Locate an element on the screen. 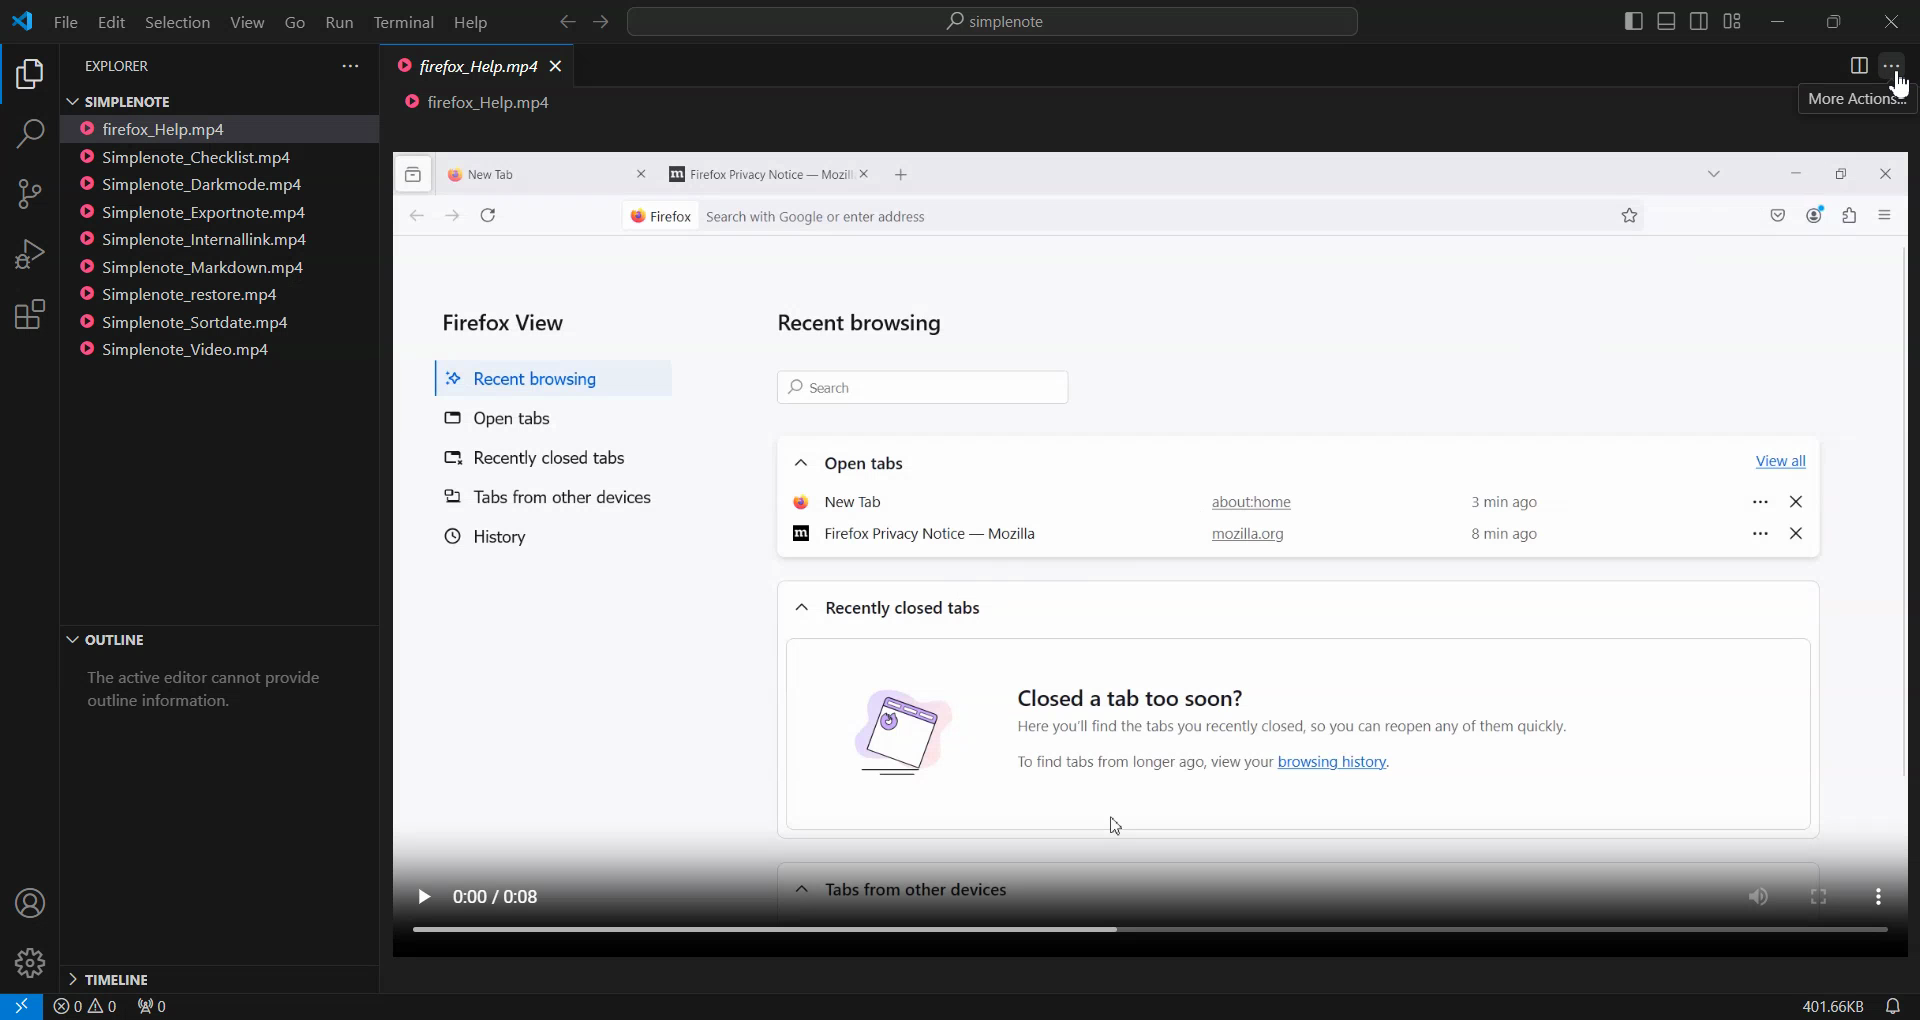 This screenshot has width=1920, height=1020. File is located at coordinates (64, 21).